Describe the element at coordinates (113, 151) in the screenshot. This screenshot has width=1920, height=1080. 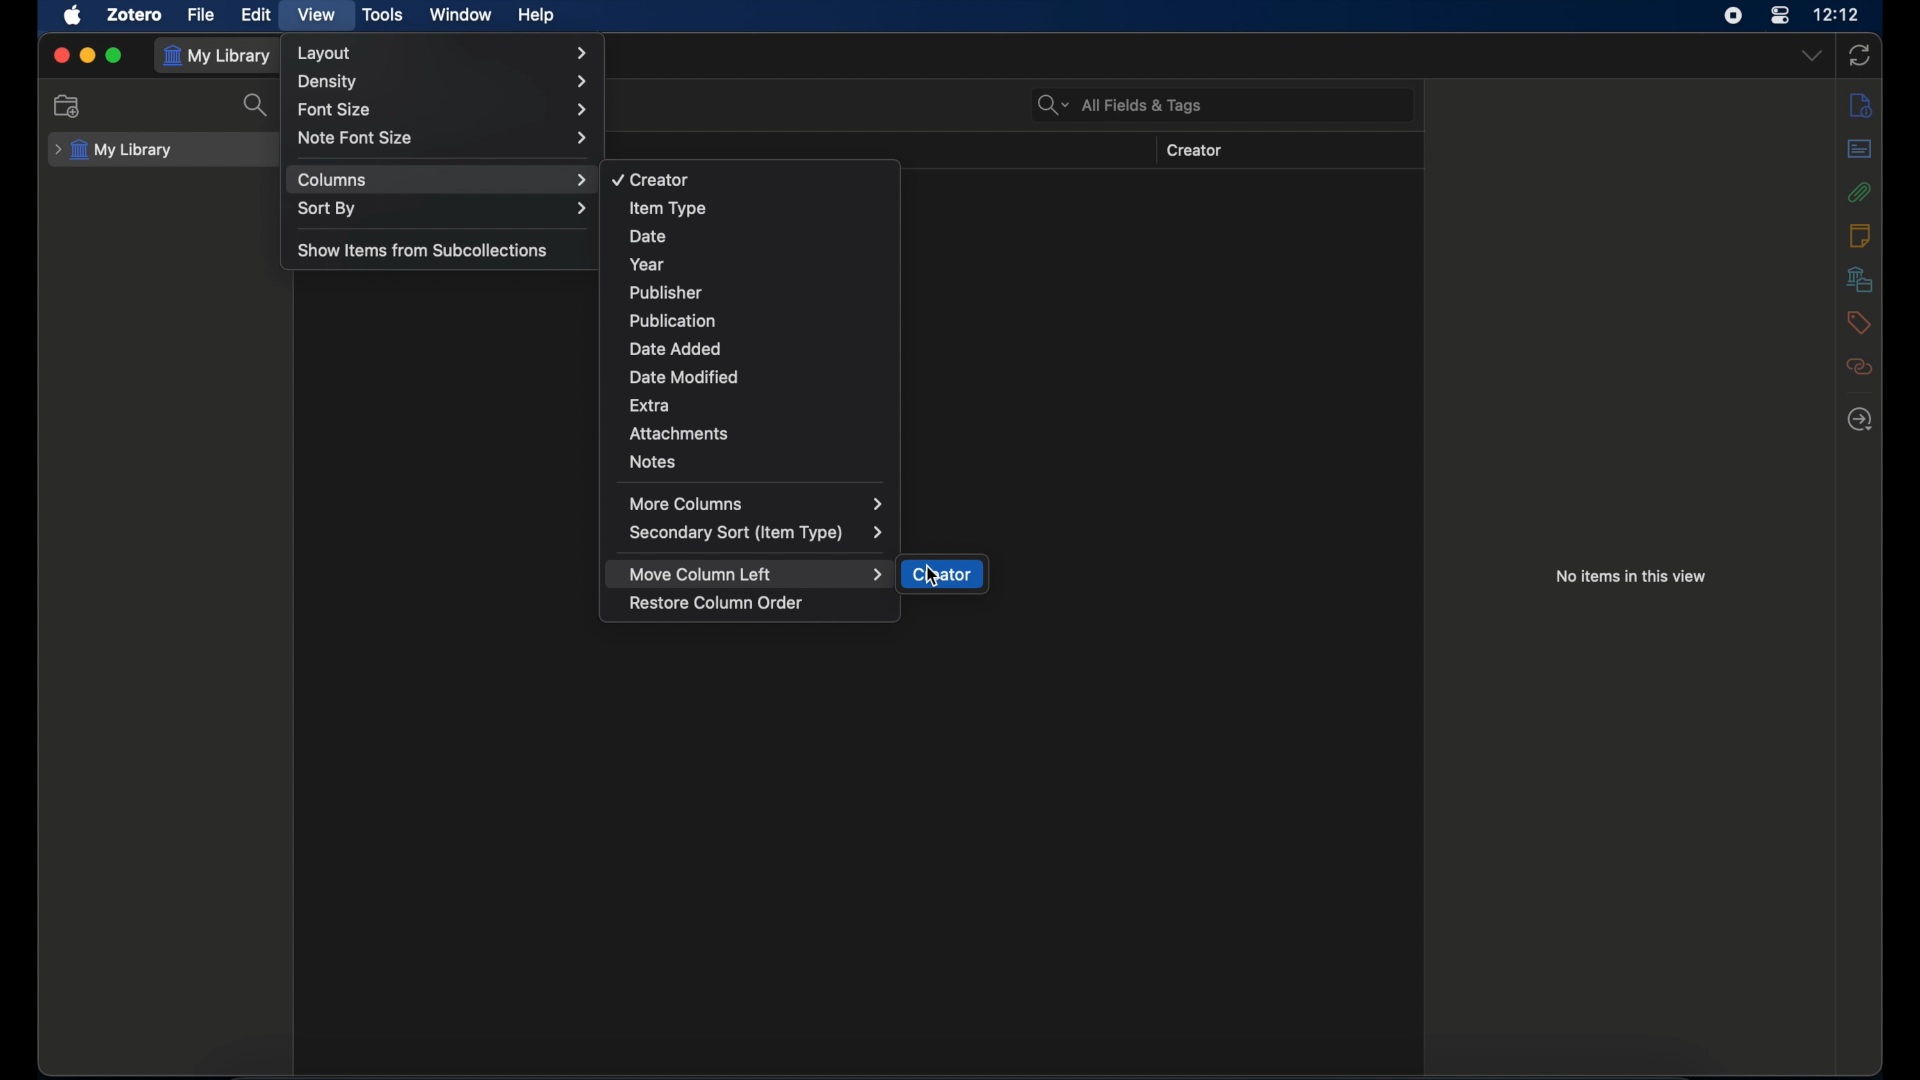
I see `my library` at that location.